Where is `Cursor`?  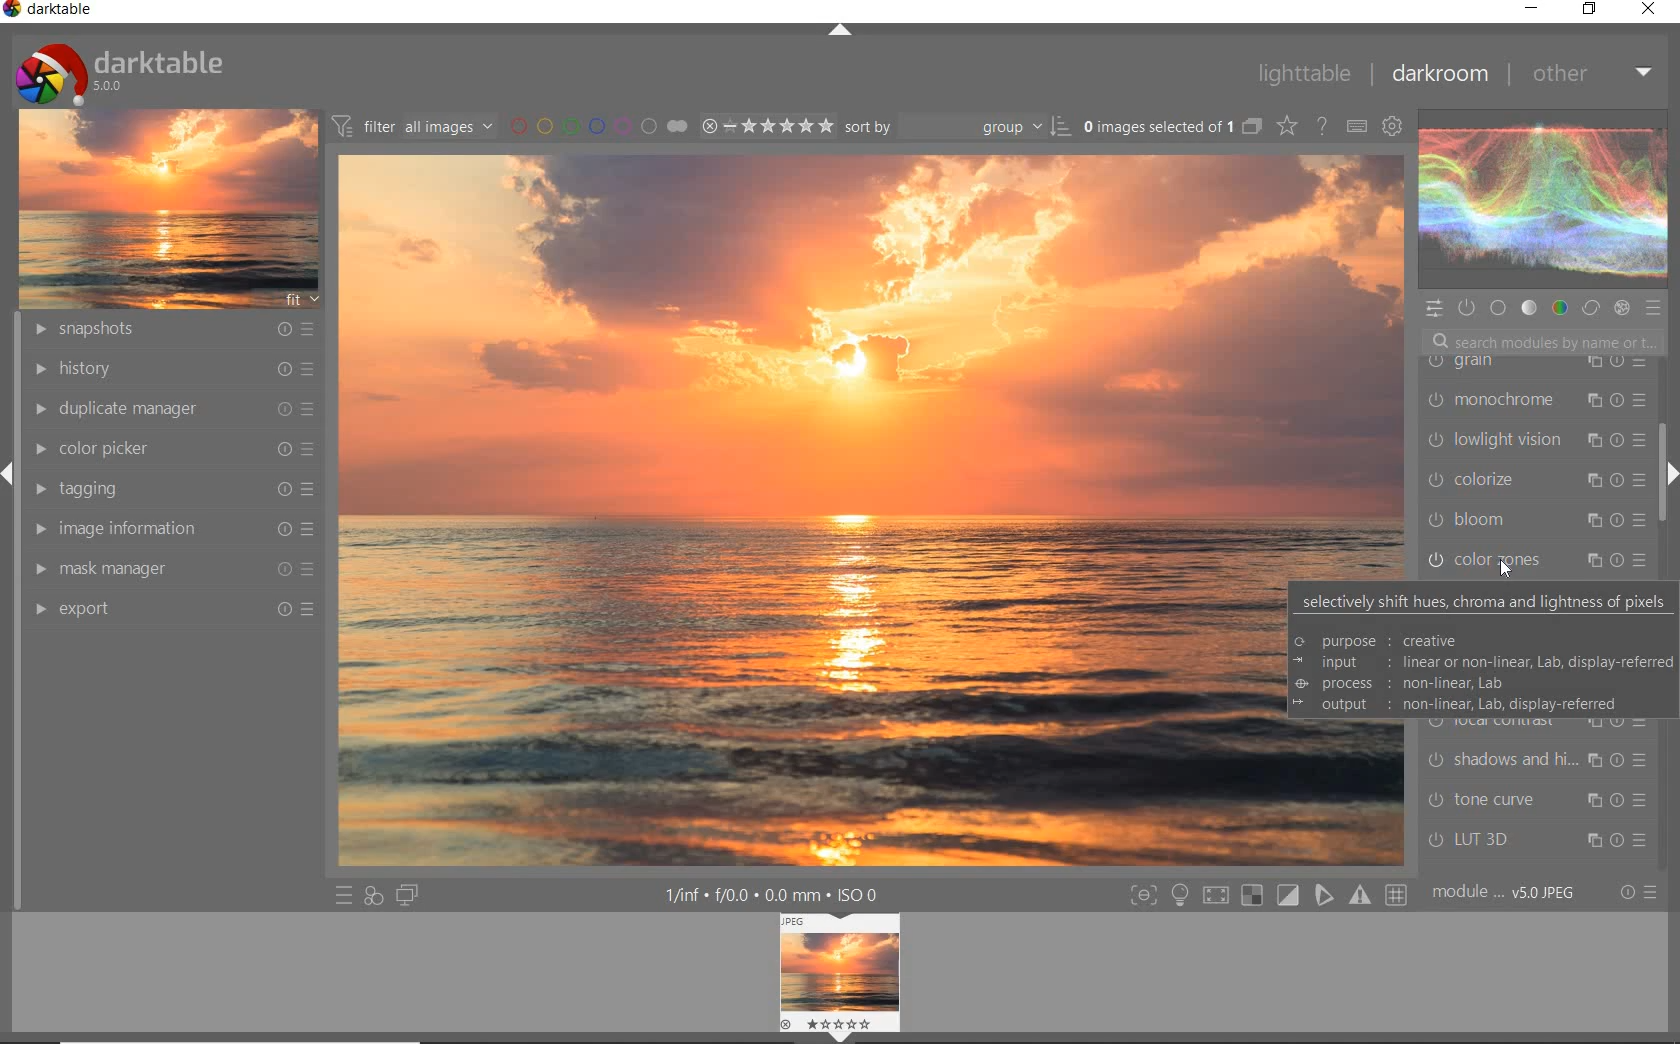
Cursor is located at coordinates (1495, 564).